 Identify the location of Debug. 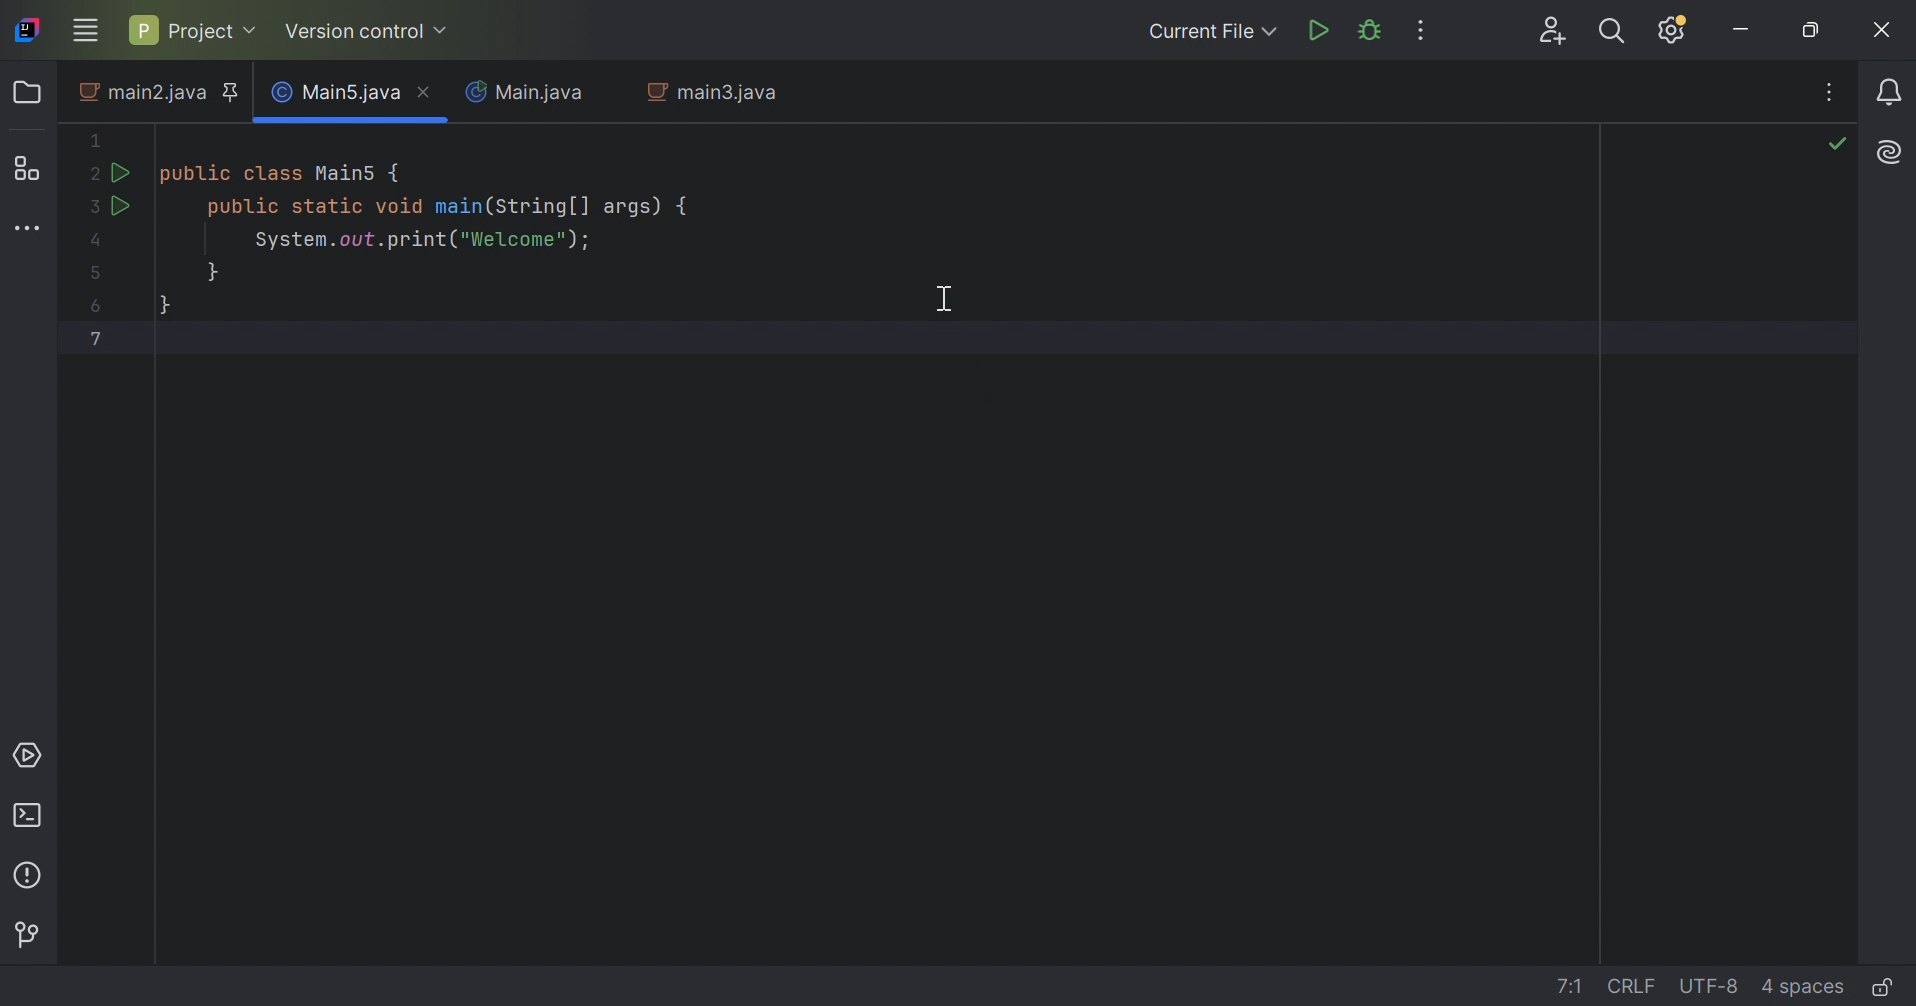
(1369, 30).